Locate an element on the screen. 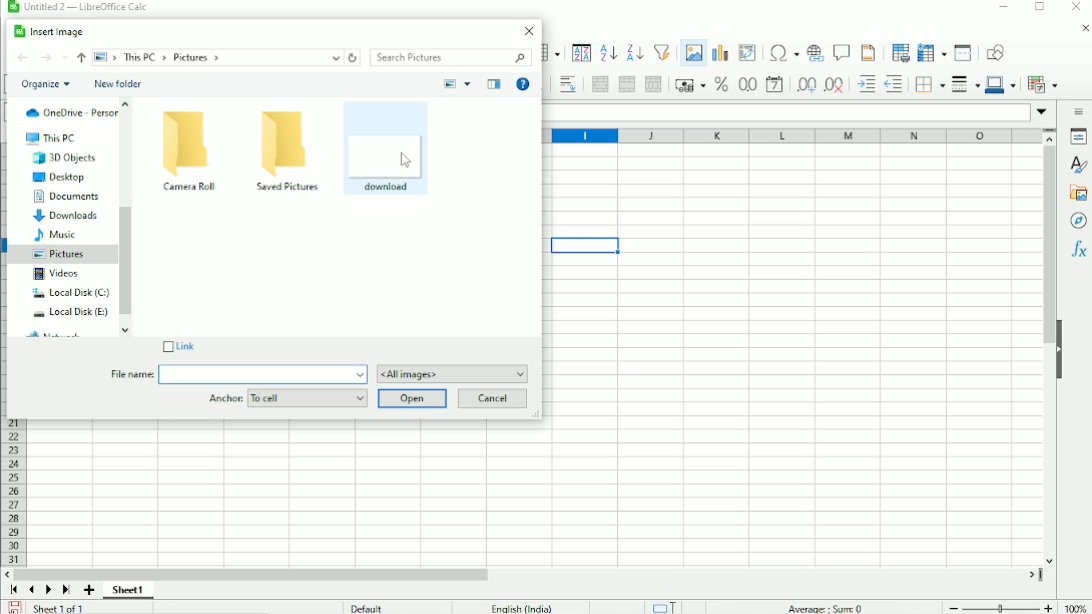 This screenshot has height=614, width=1092. To cell is located at coordinates (307, 398).